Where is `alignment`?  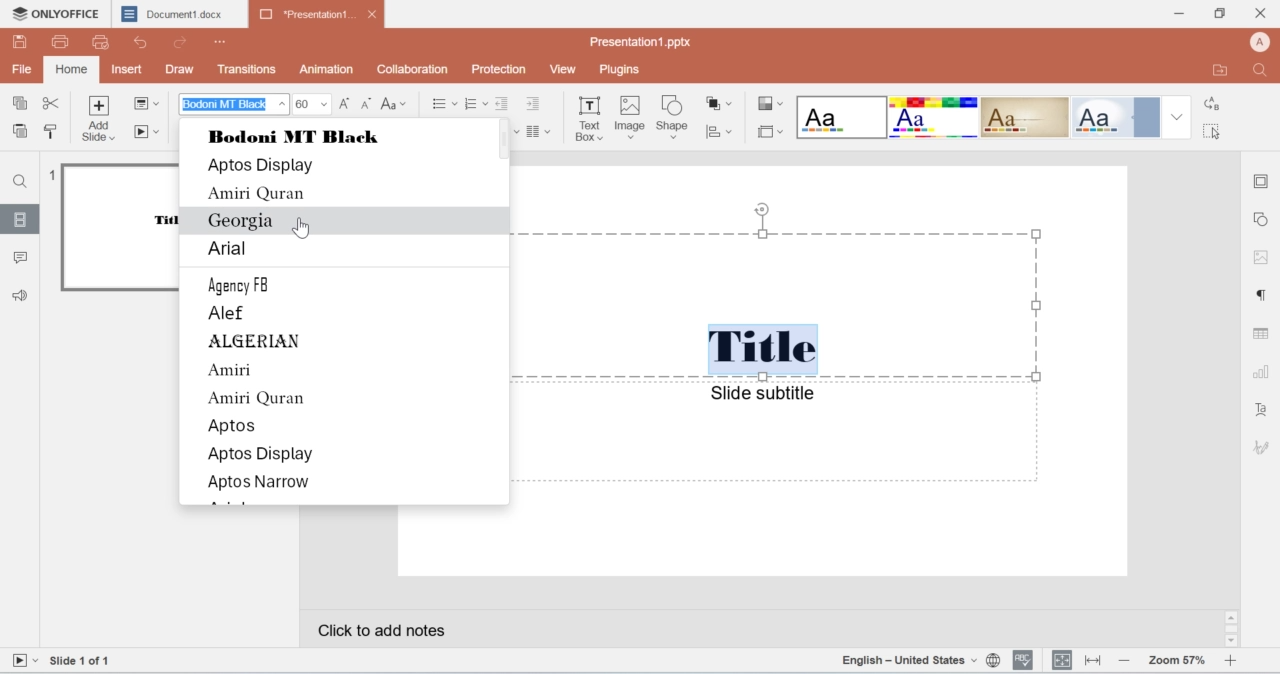 alignment is located at coordinates (1062, 660).